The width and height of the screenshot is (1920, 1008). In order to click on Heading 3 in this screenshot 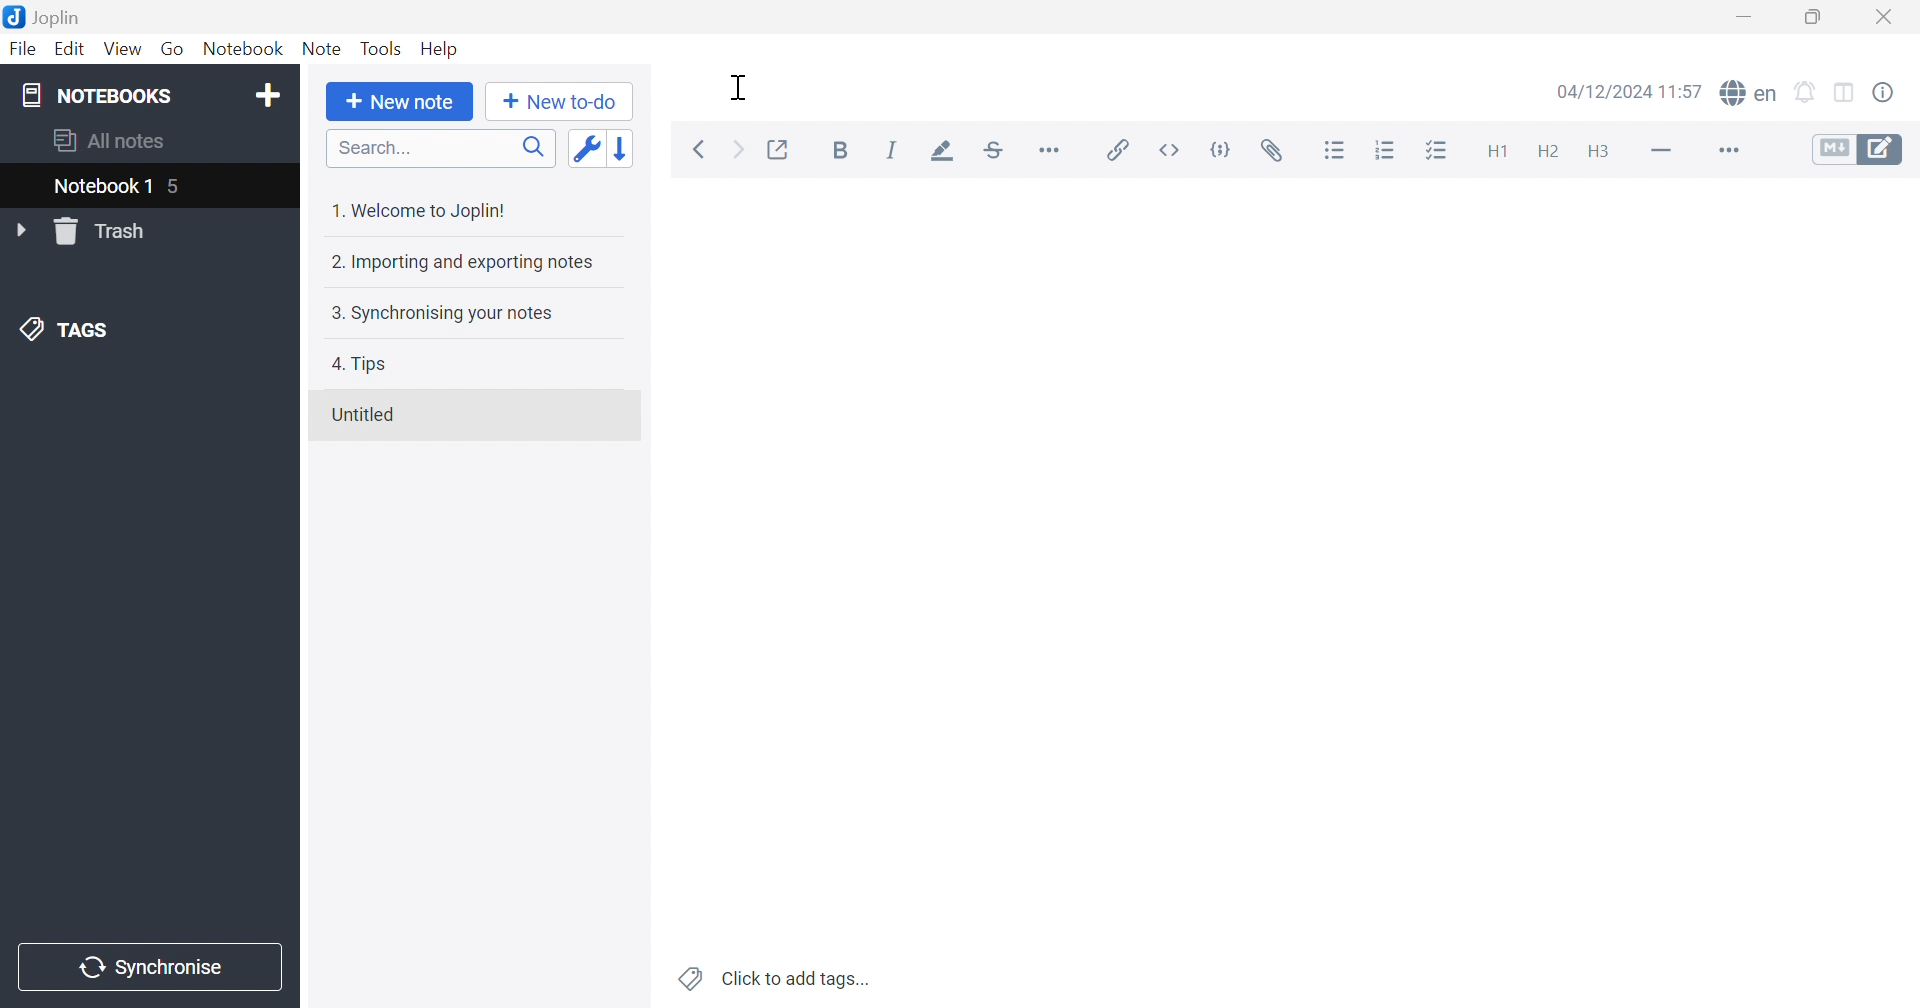, I will do `click(1600, 154)`.